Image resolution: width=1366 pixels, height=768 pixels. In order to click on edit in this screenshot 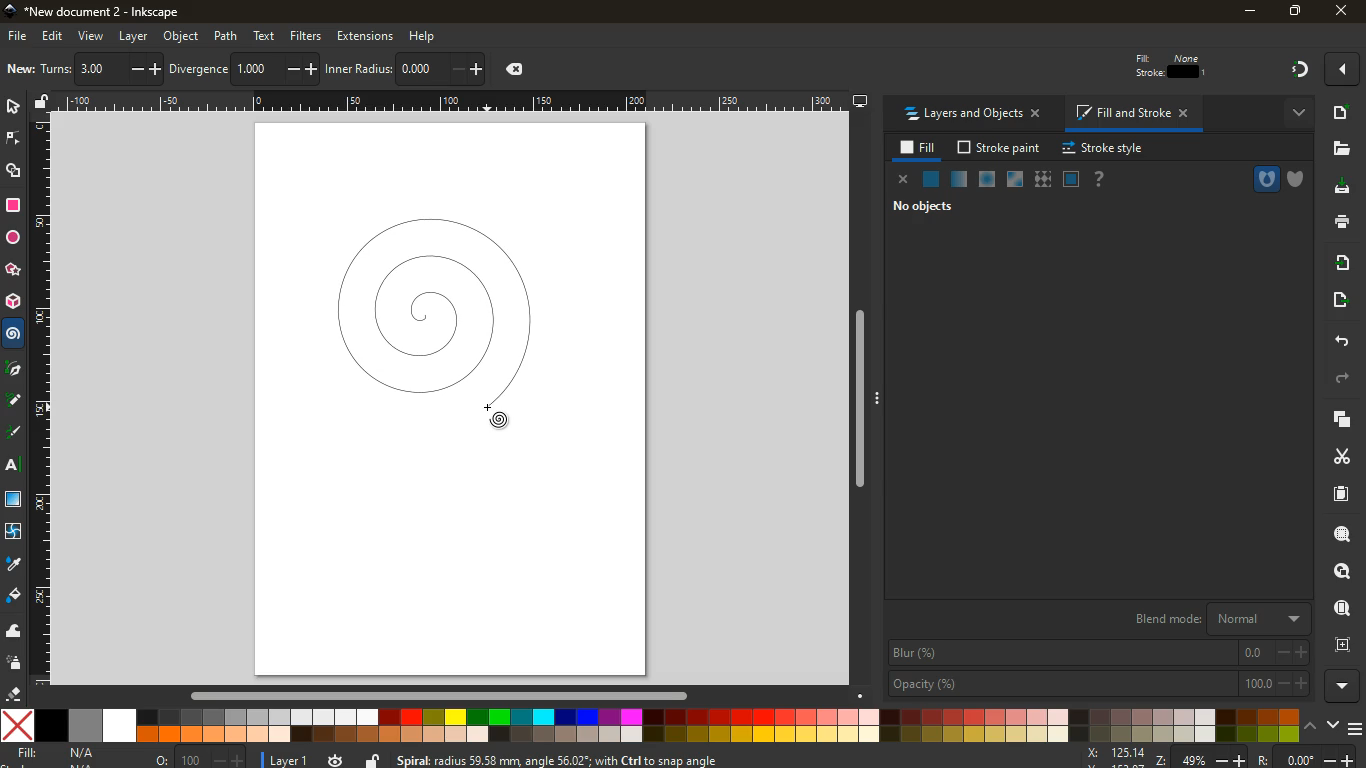, I will do `click(1190, 69)`.